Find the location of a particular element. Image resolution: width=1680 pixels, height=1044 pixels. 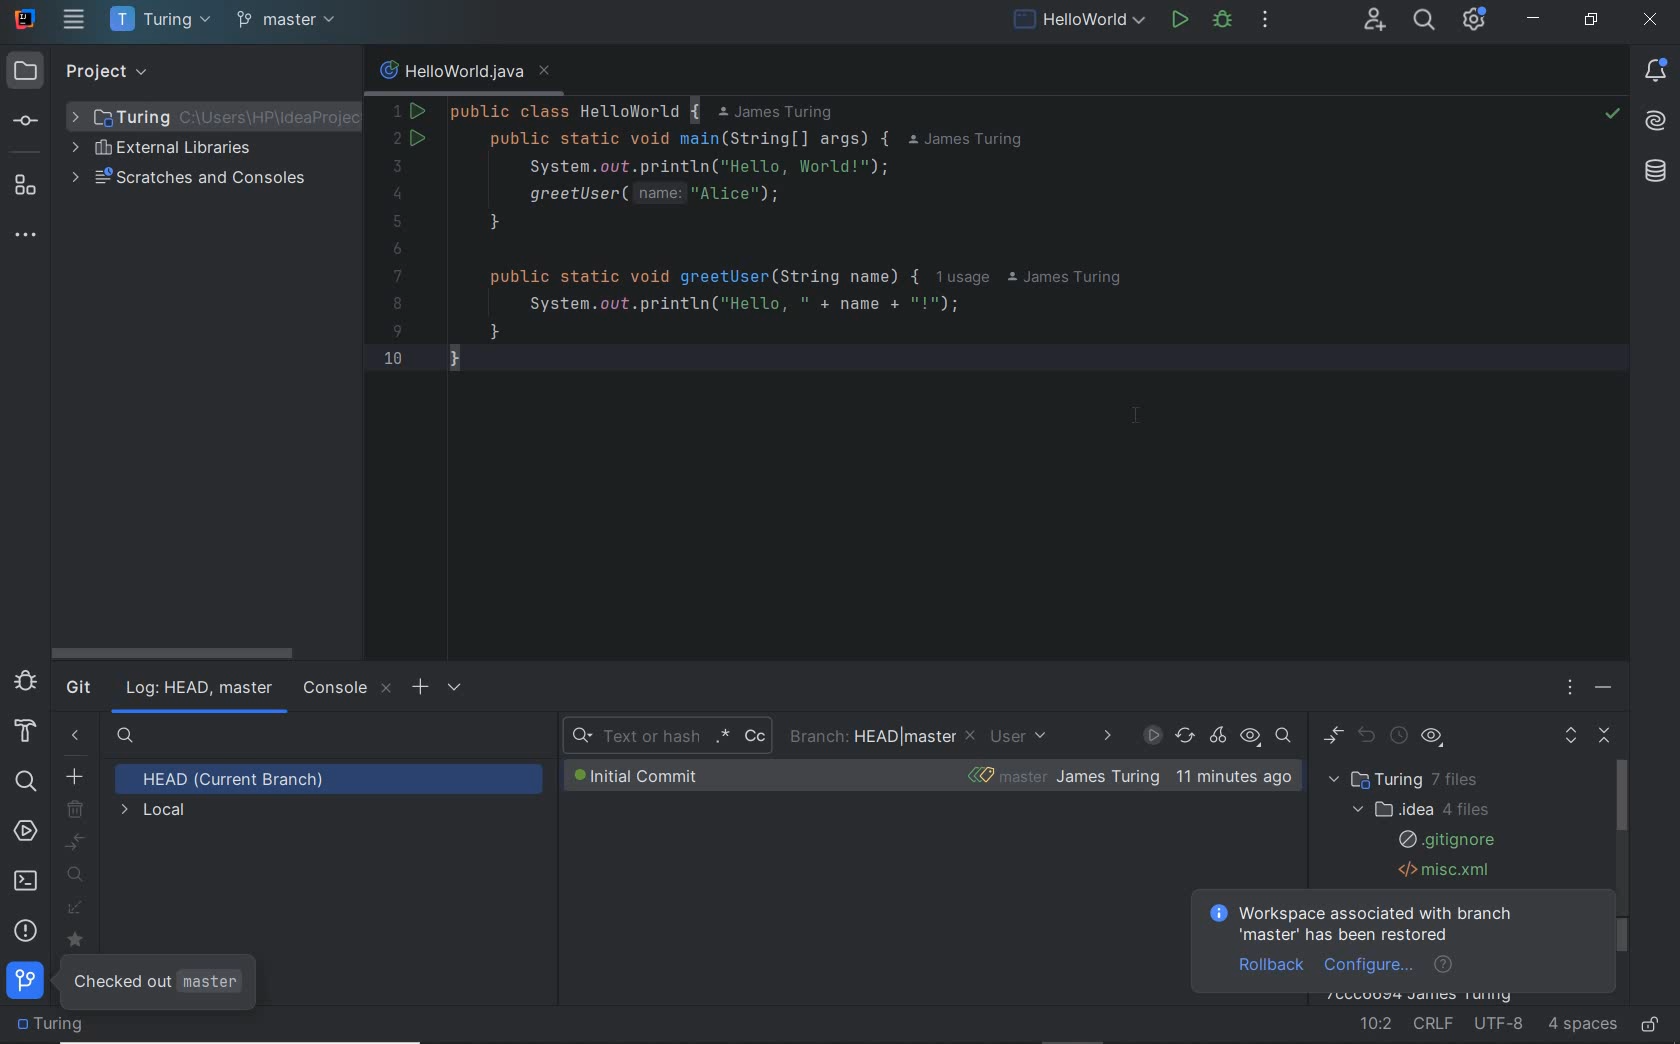

OPTIONS is located at coordinates (1573, 689).